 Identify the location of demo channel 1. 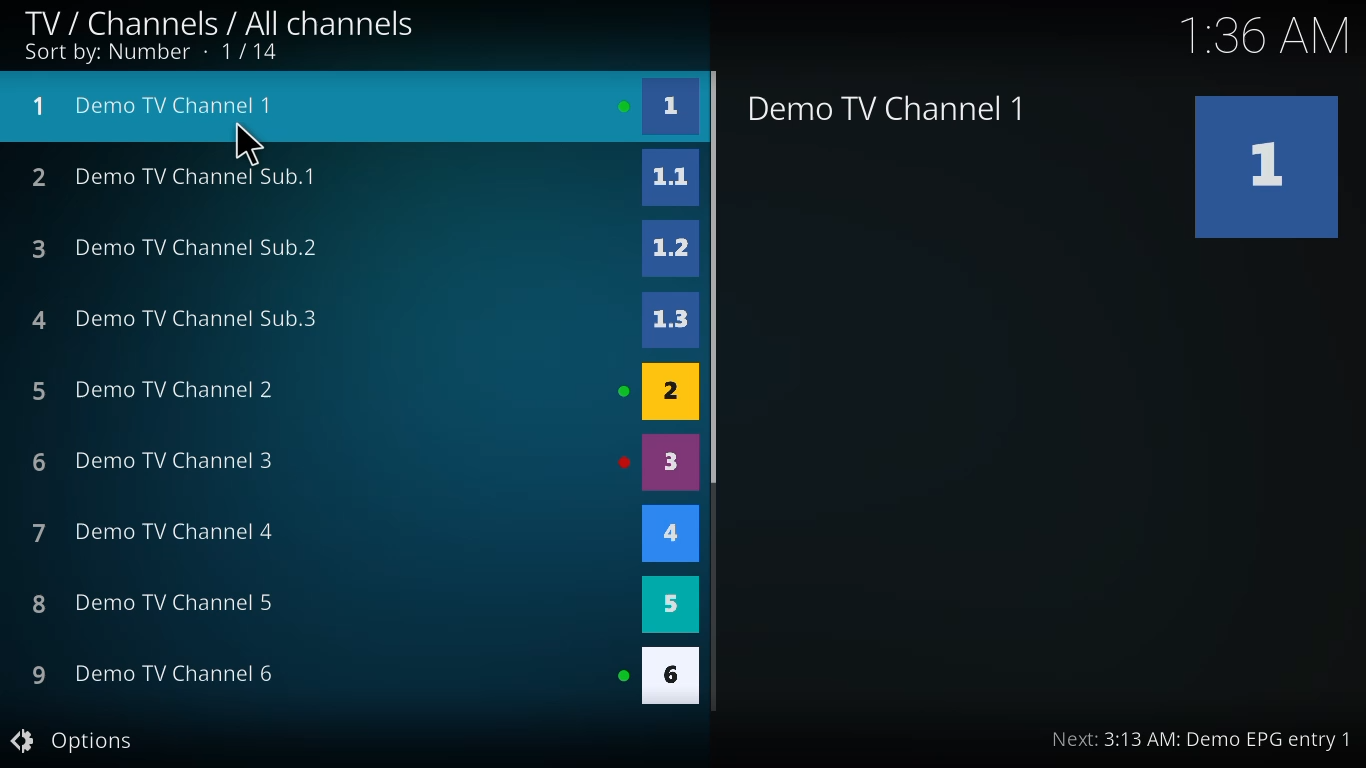
(160, 104).